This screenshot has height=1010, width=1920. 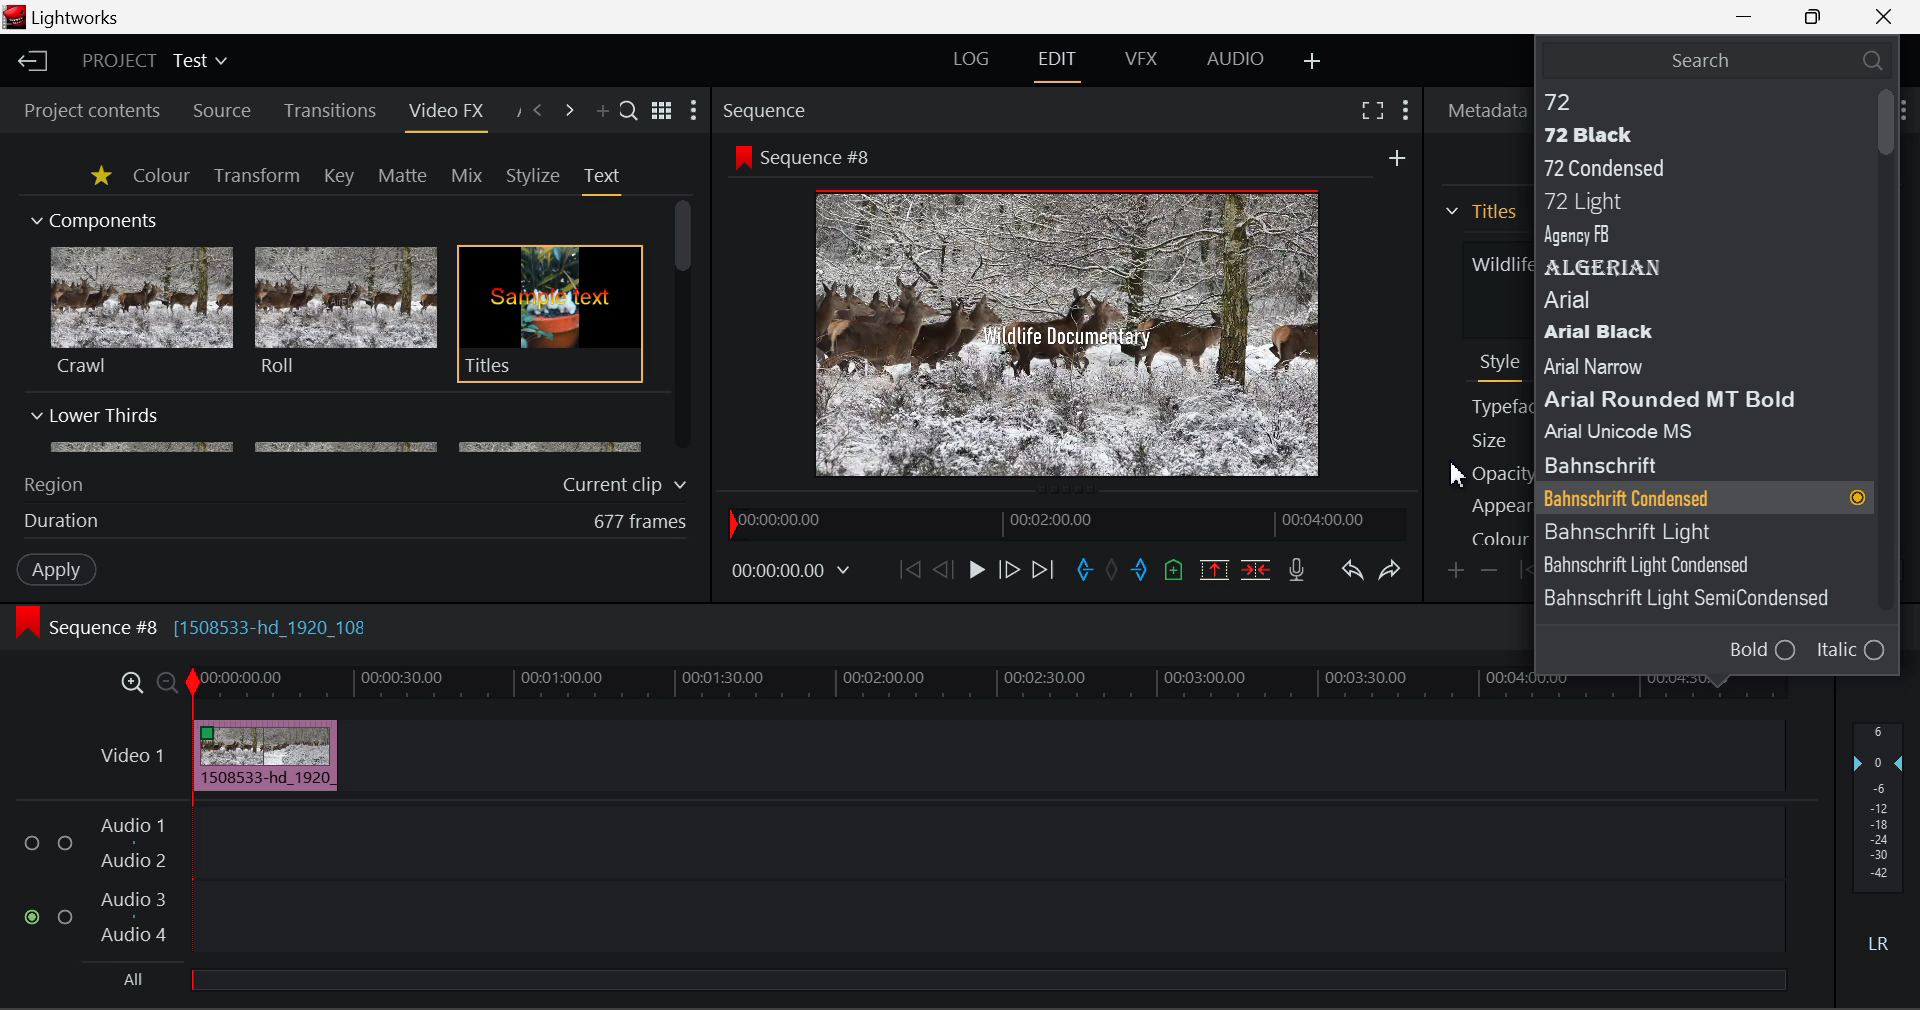 I want to click on Text Tab Open, so click(x=607, y=180).